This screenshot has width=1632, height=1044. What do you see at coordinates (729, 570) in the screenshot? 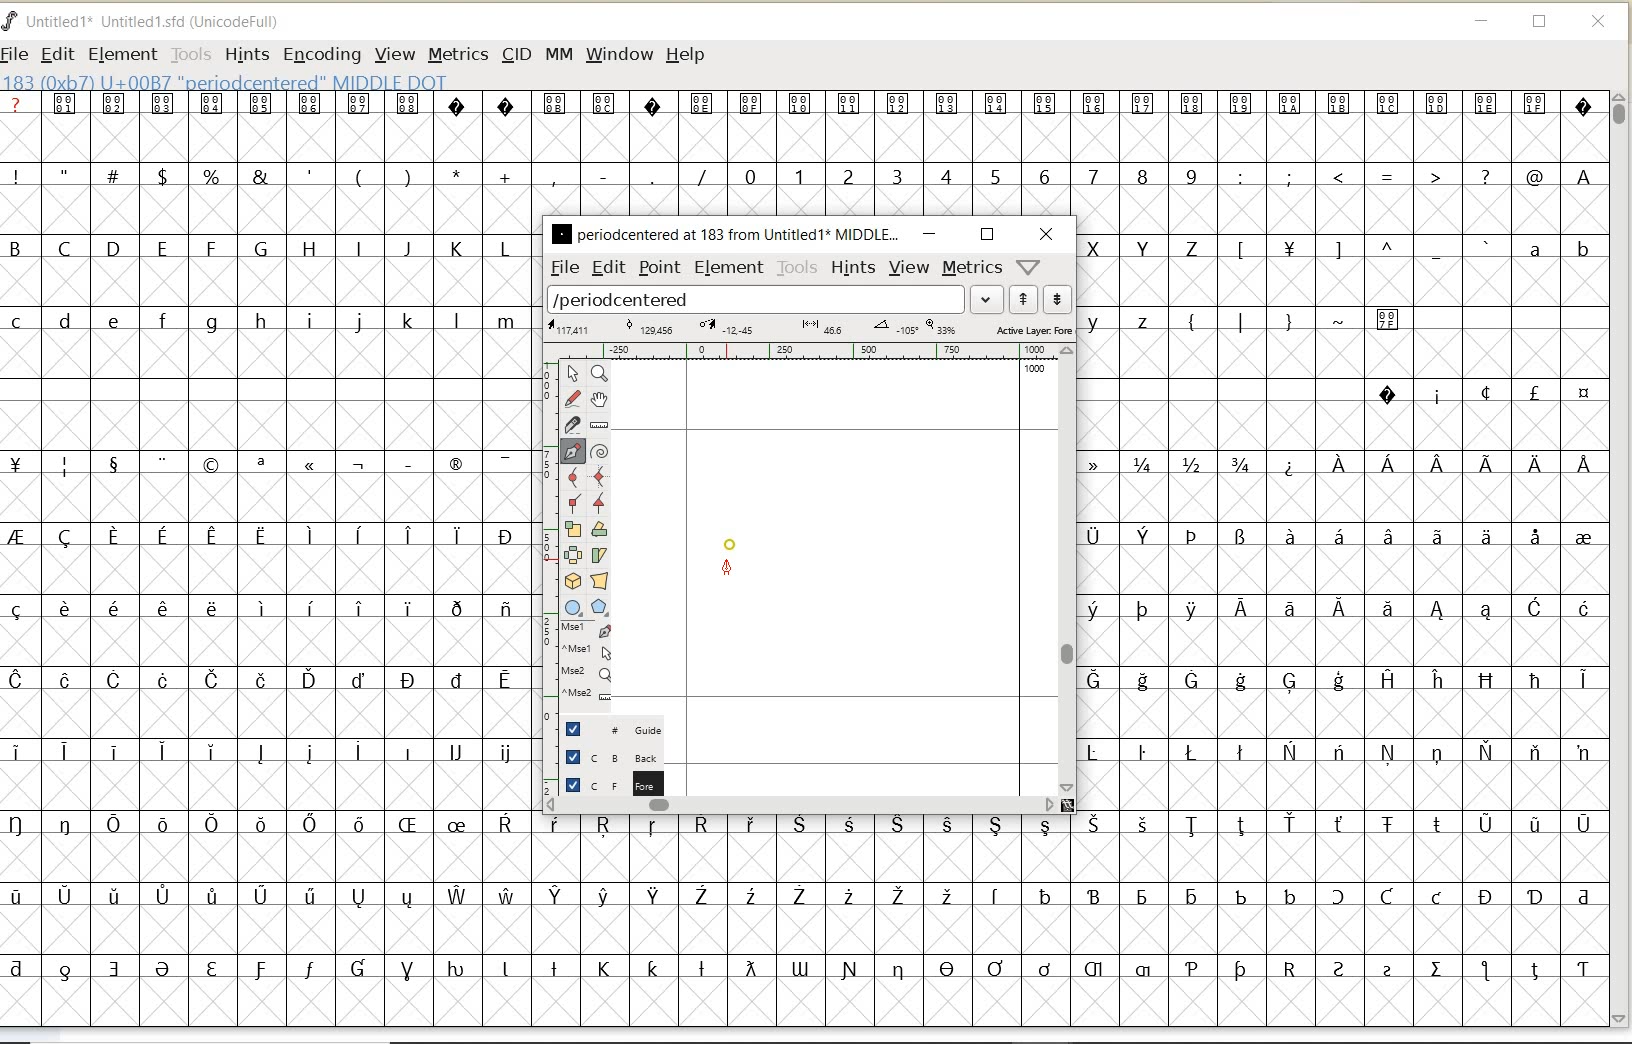
I see `feltpen tool/cursor location` at bounding box center [729, 570].